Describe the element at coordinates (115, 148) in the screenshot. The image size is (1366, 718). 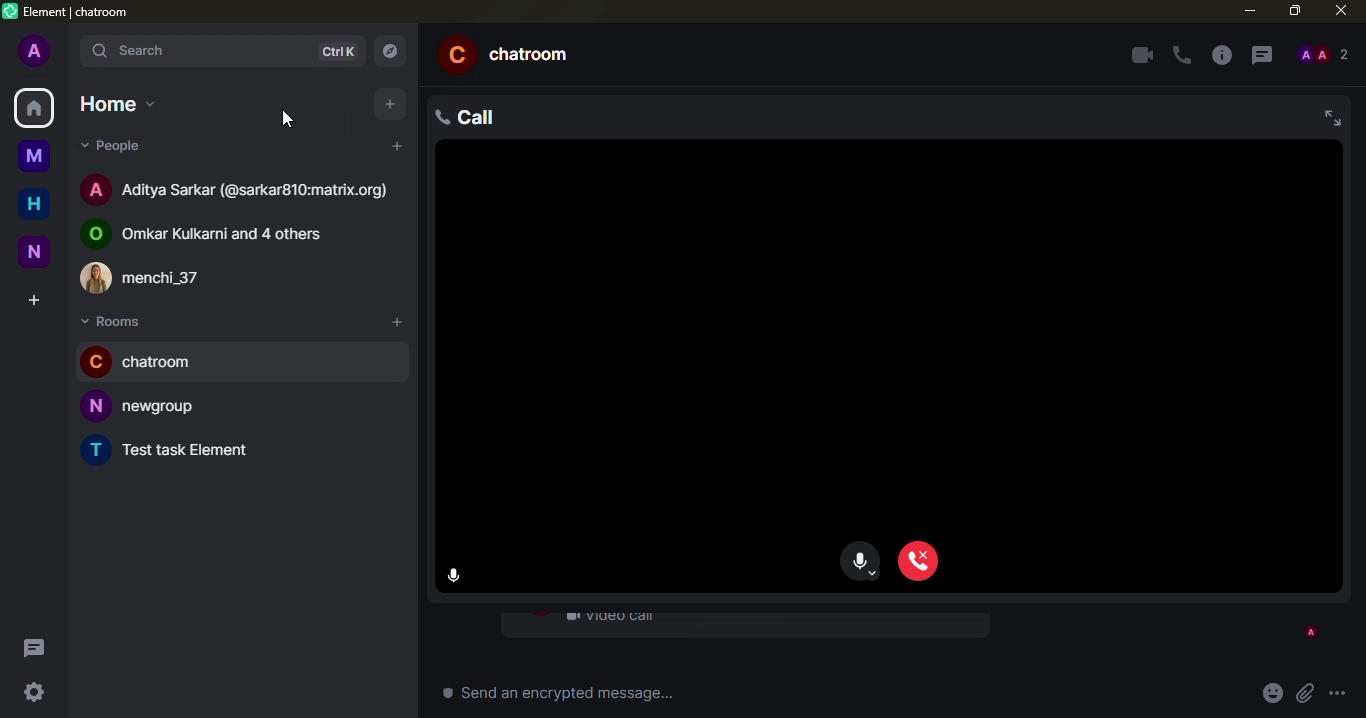
I see `people` at that location.